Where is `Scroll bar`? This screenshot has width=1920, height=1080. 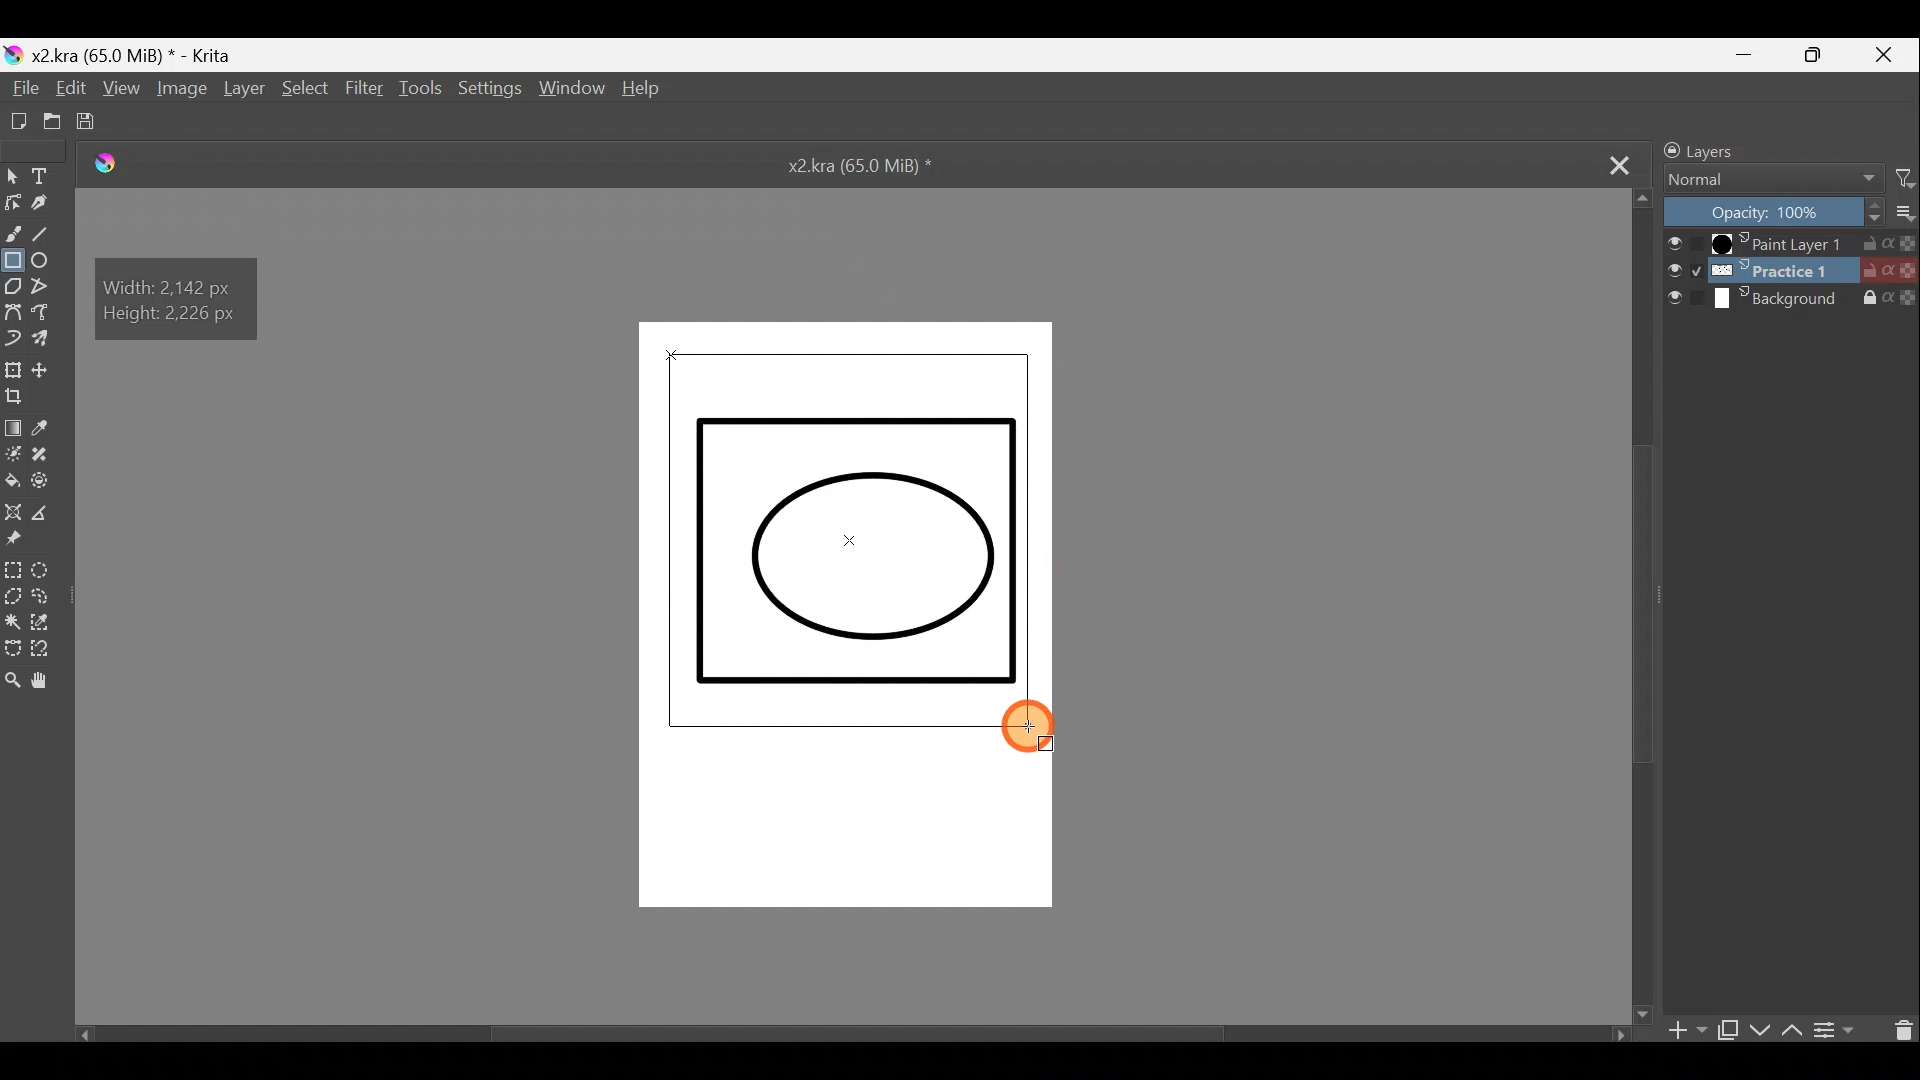 Scroll bar is located at coordinates (1643, 603).